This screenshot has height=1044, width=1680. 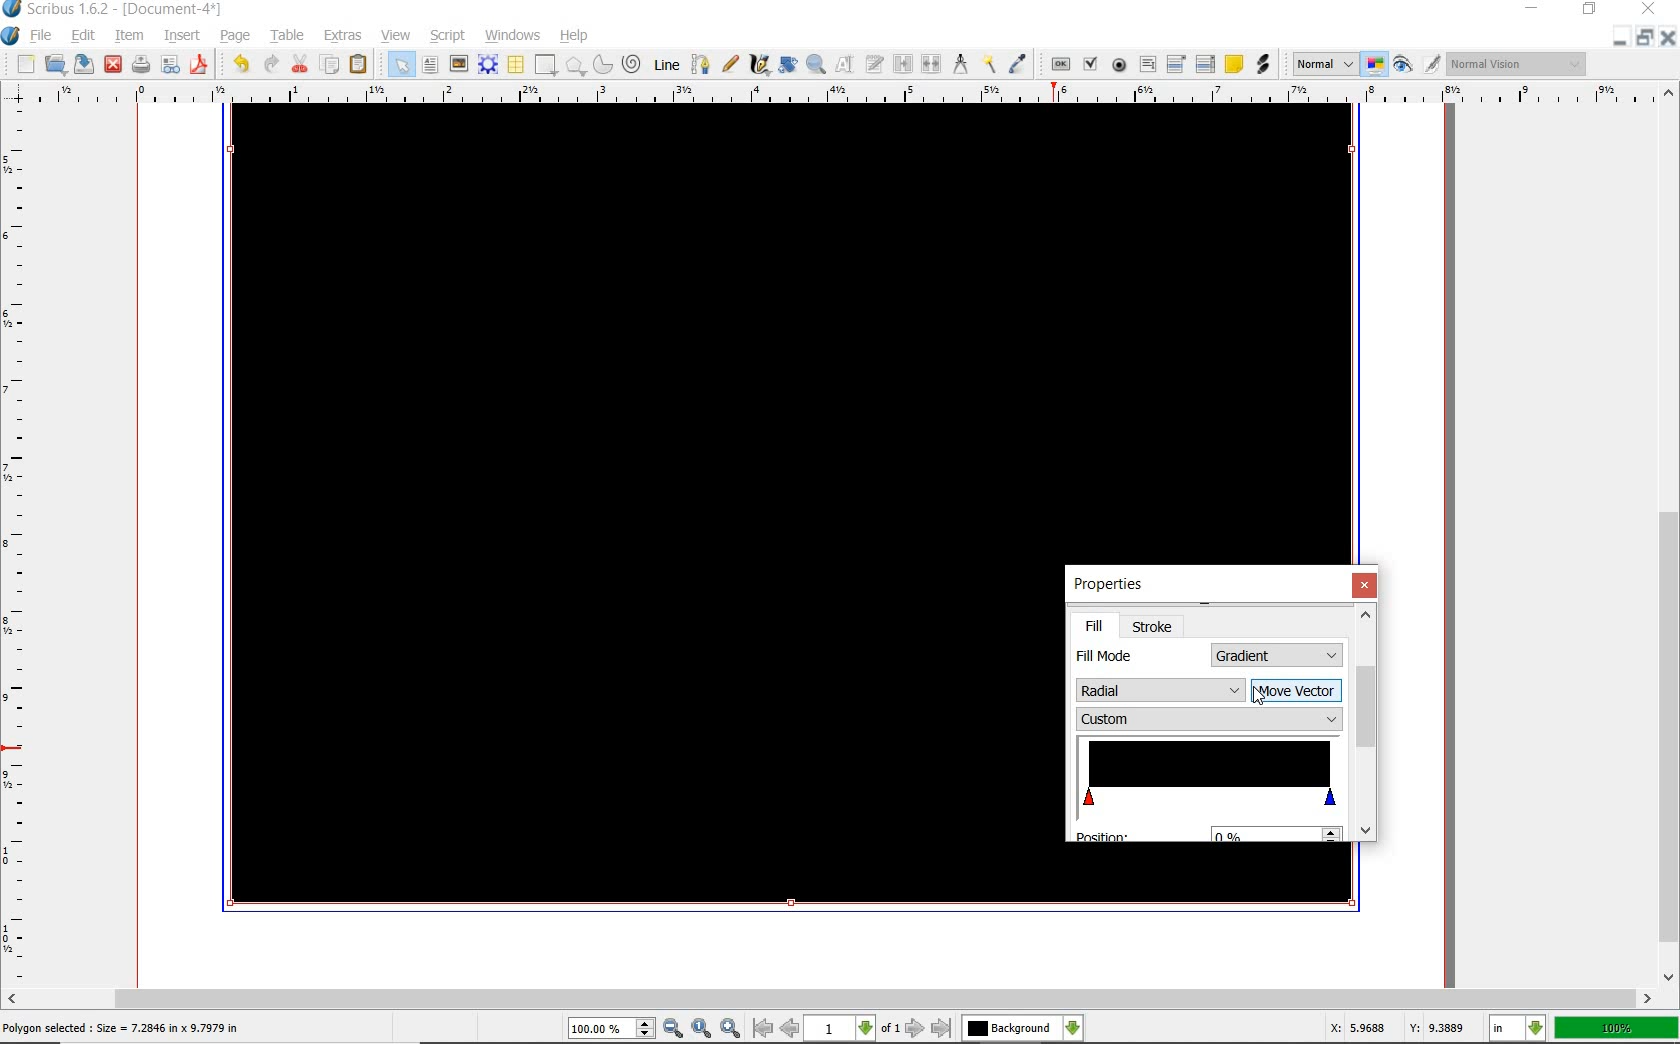 I want to click on new, so click(x=19, y=64).